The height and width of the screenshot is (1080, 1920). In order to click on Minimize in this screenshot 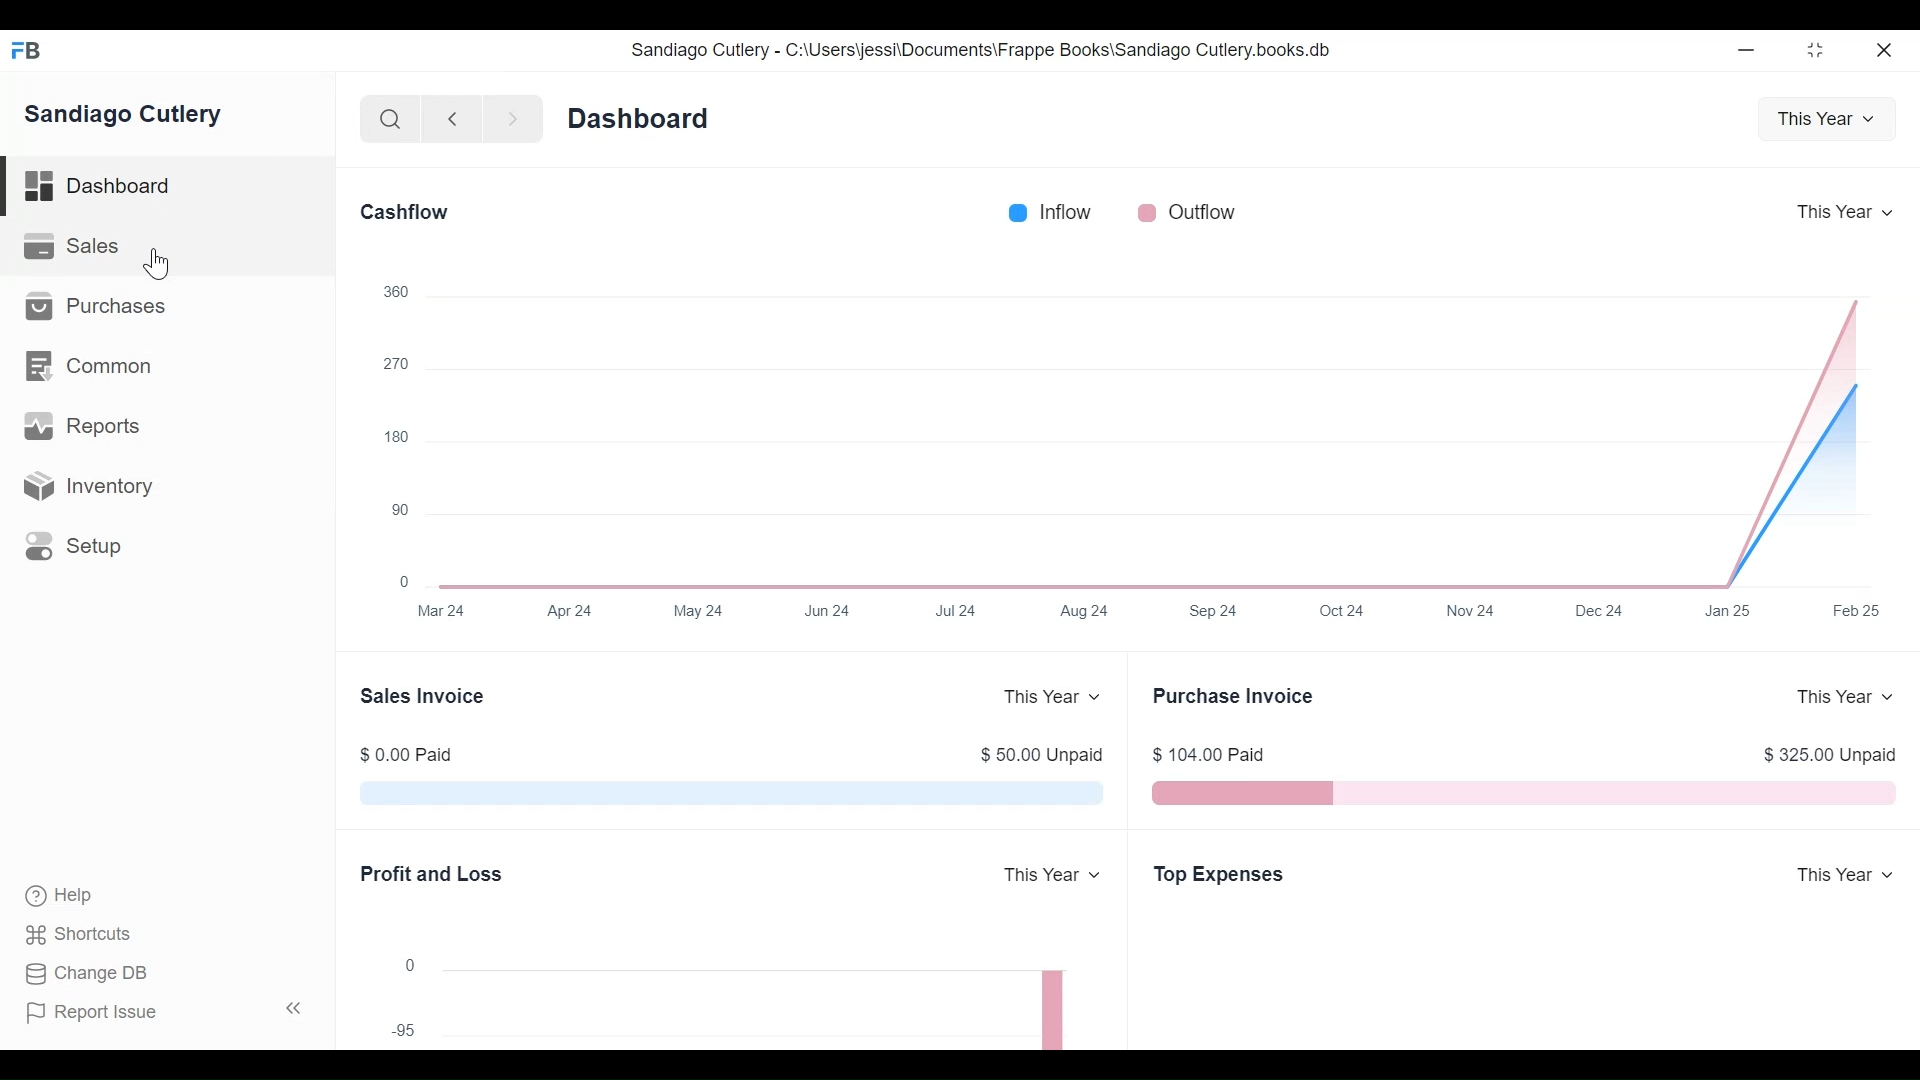, I will do `click(1746, 52)`.